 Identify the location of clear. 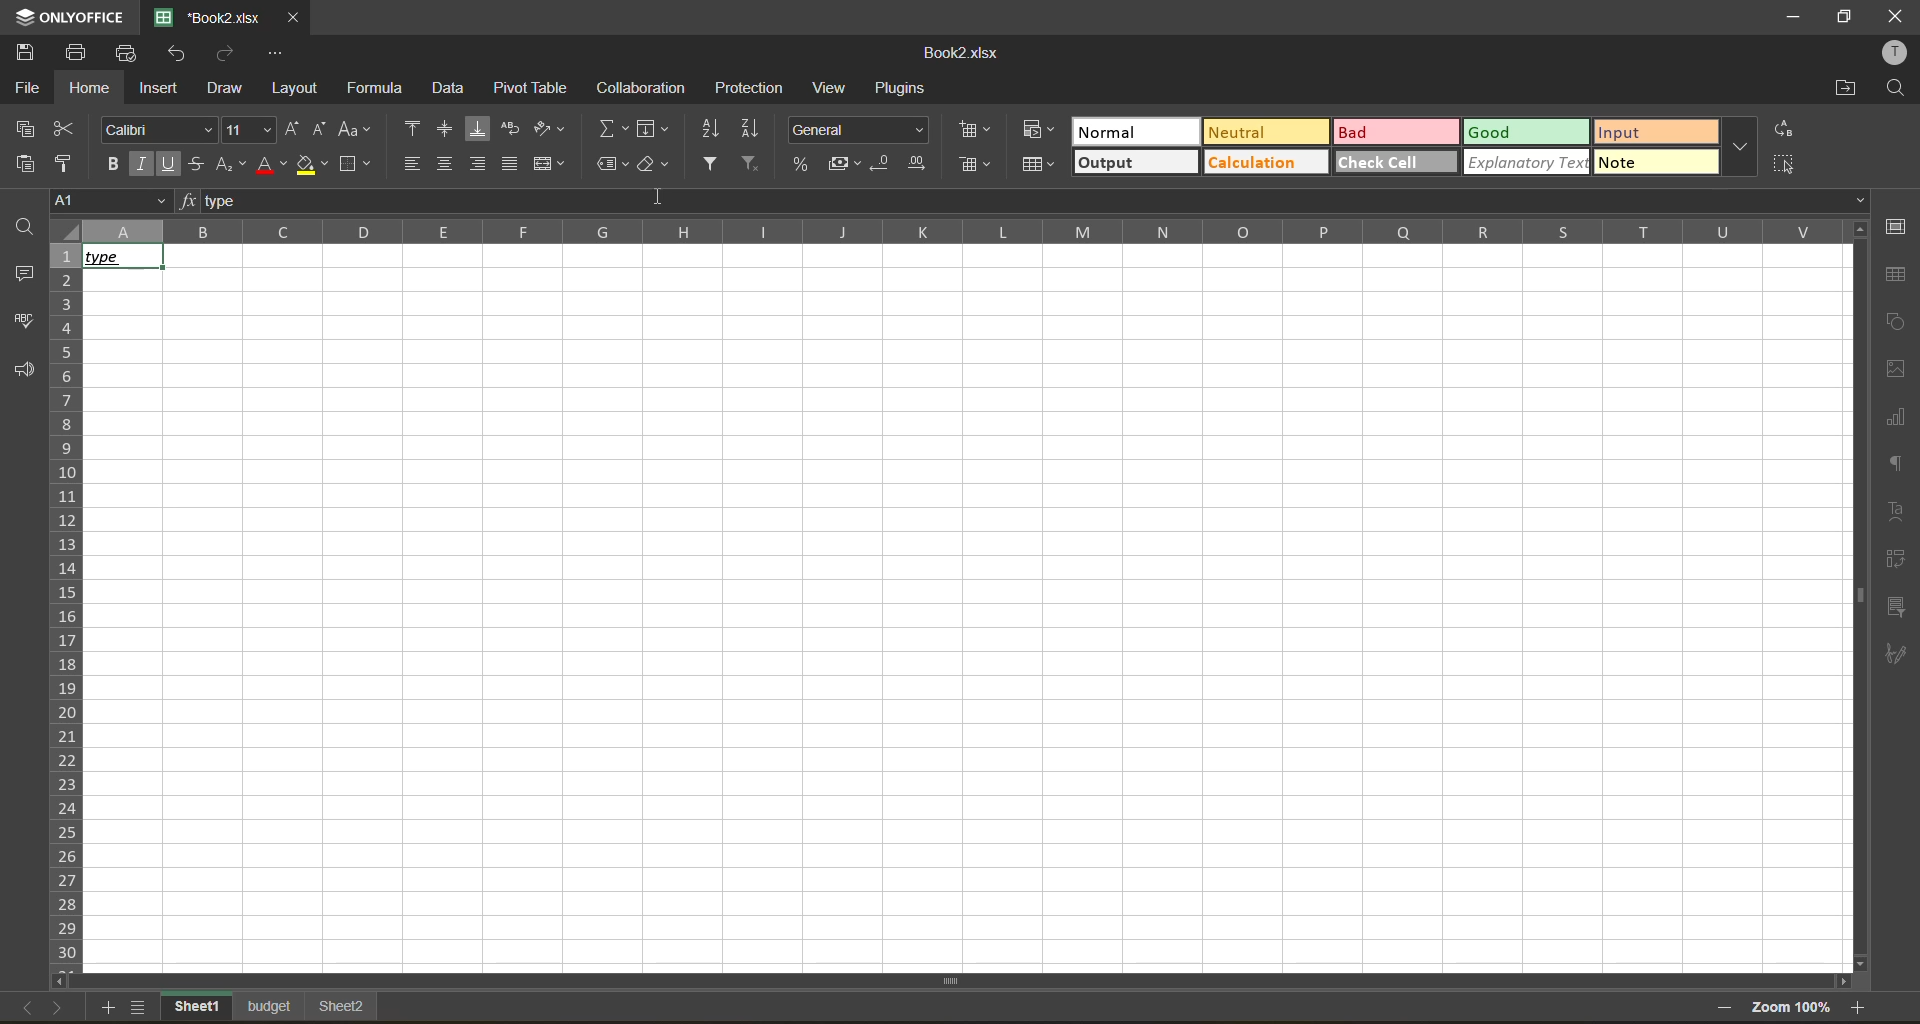
(657, 165).